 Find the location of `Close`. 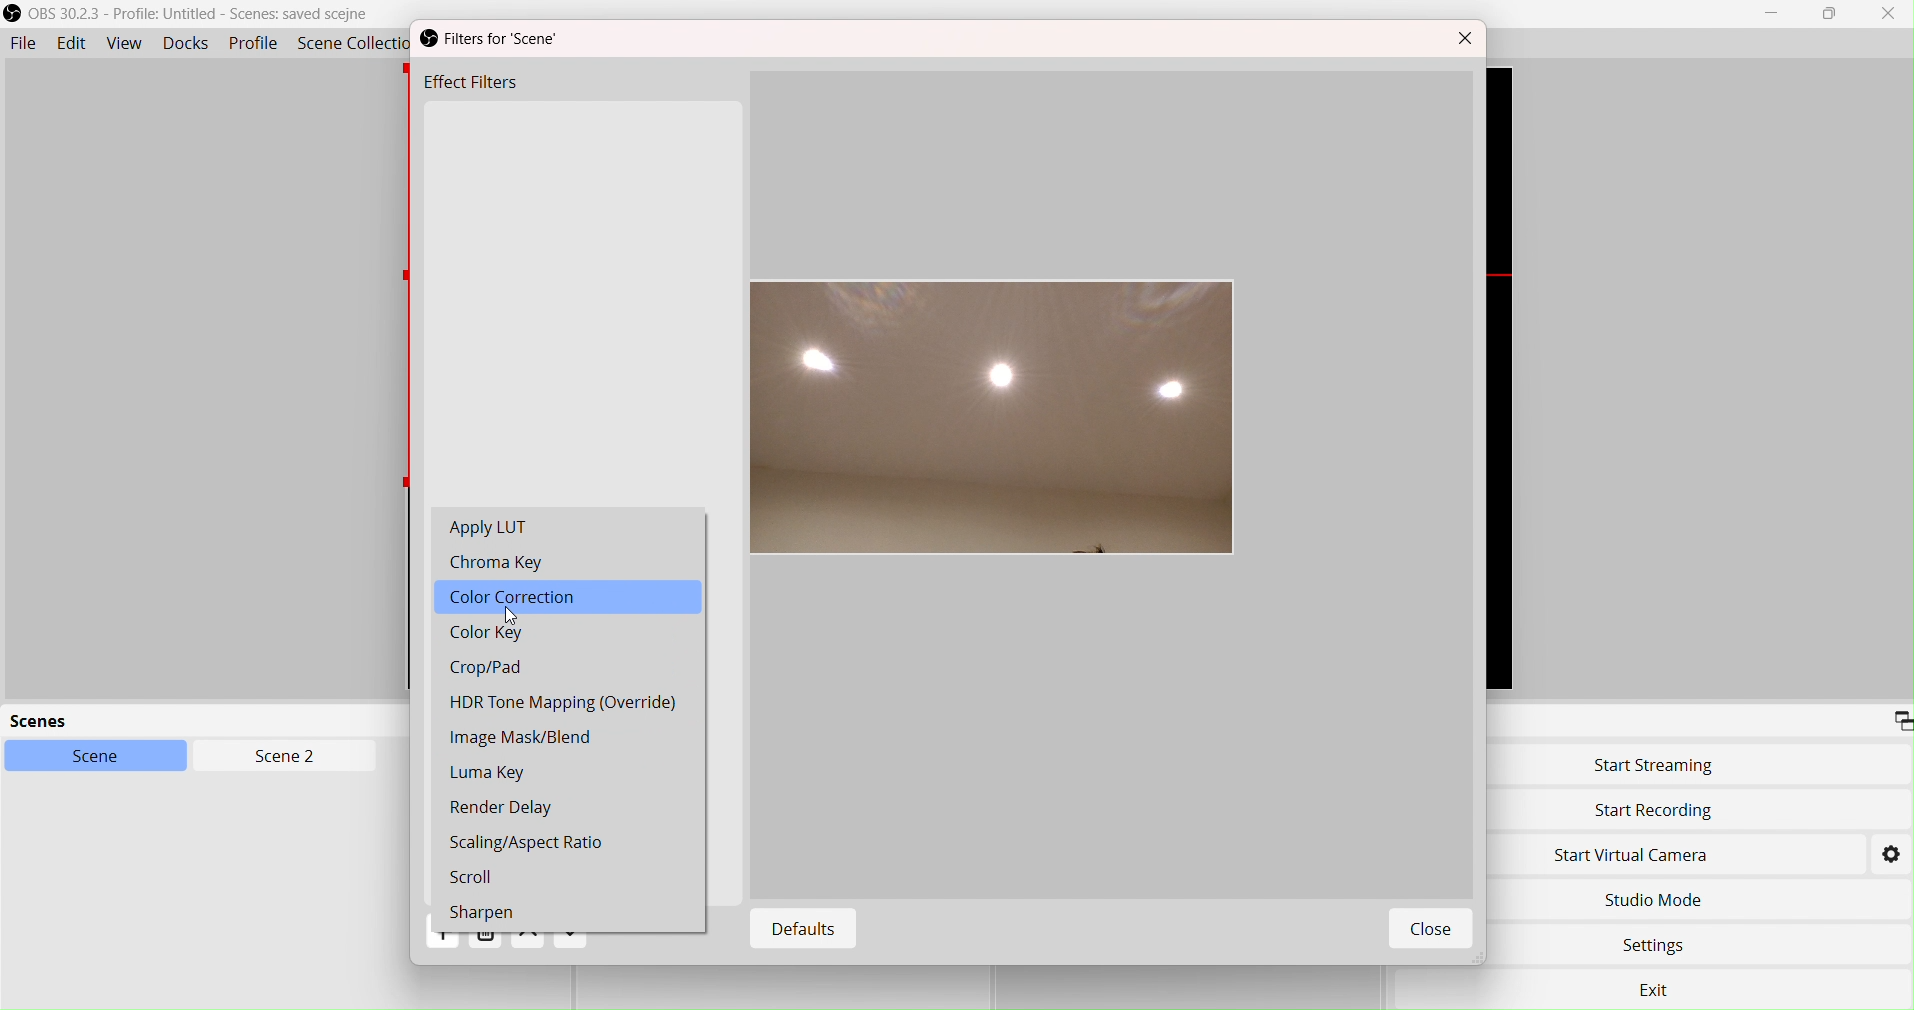

Close is located at coordinates (1470, 39).